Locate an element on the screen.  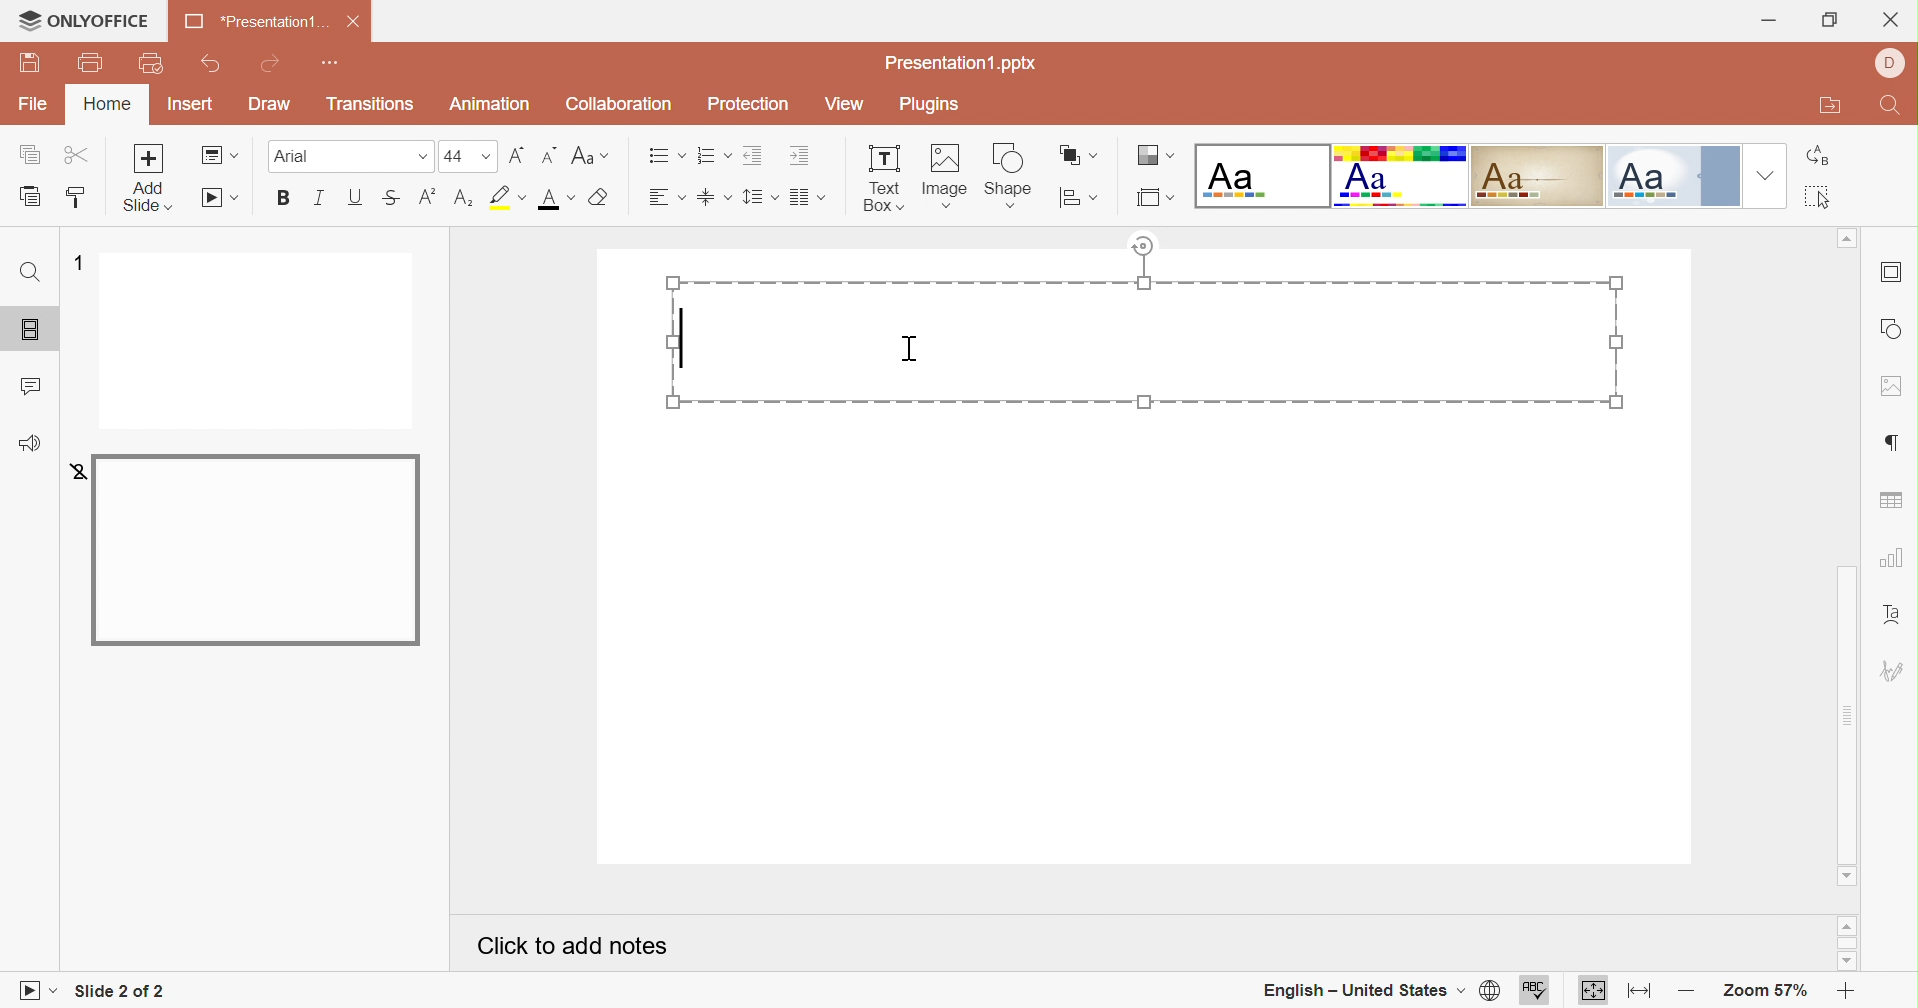
profile is located at coordinates (1890, 60).